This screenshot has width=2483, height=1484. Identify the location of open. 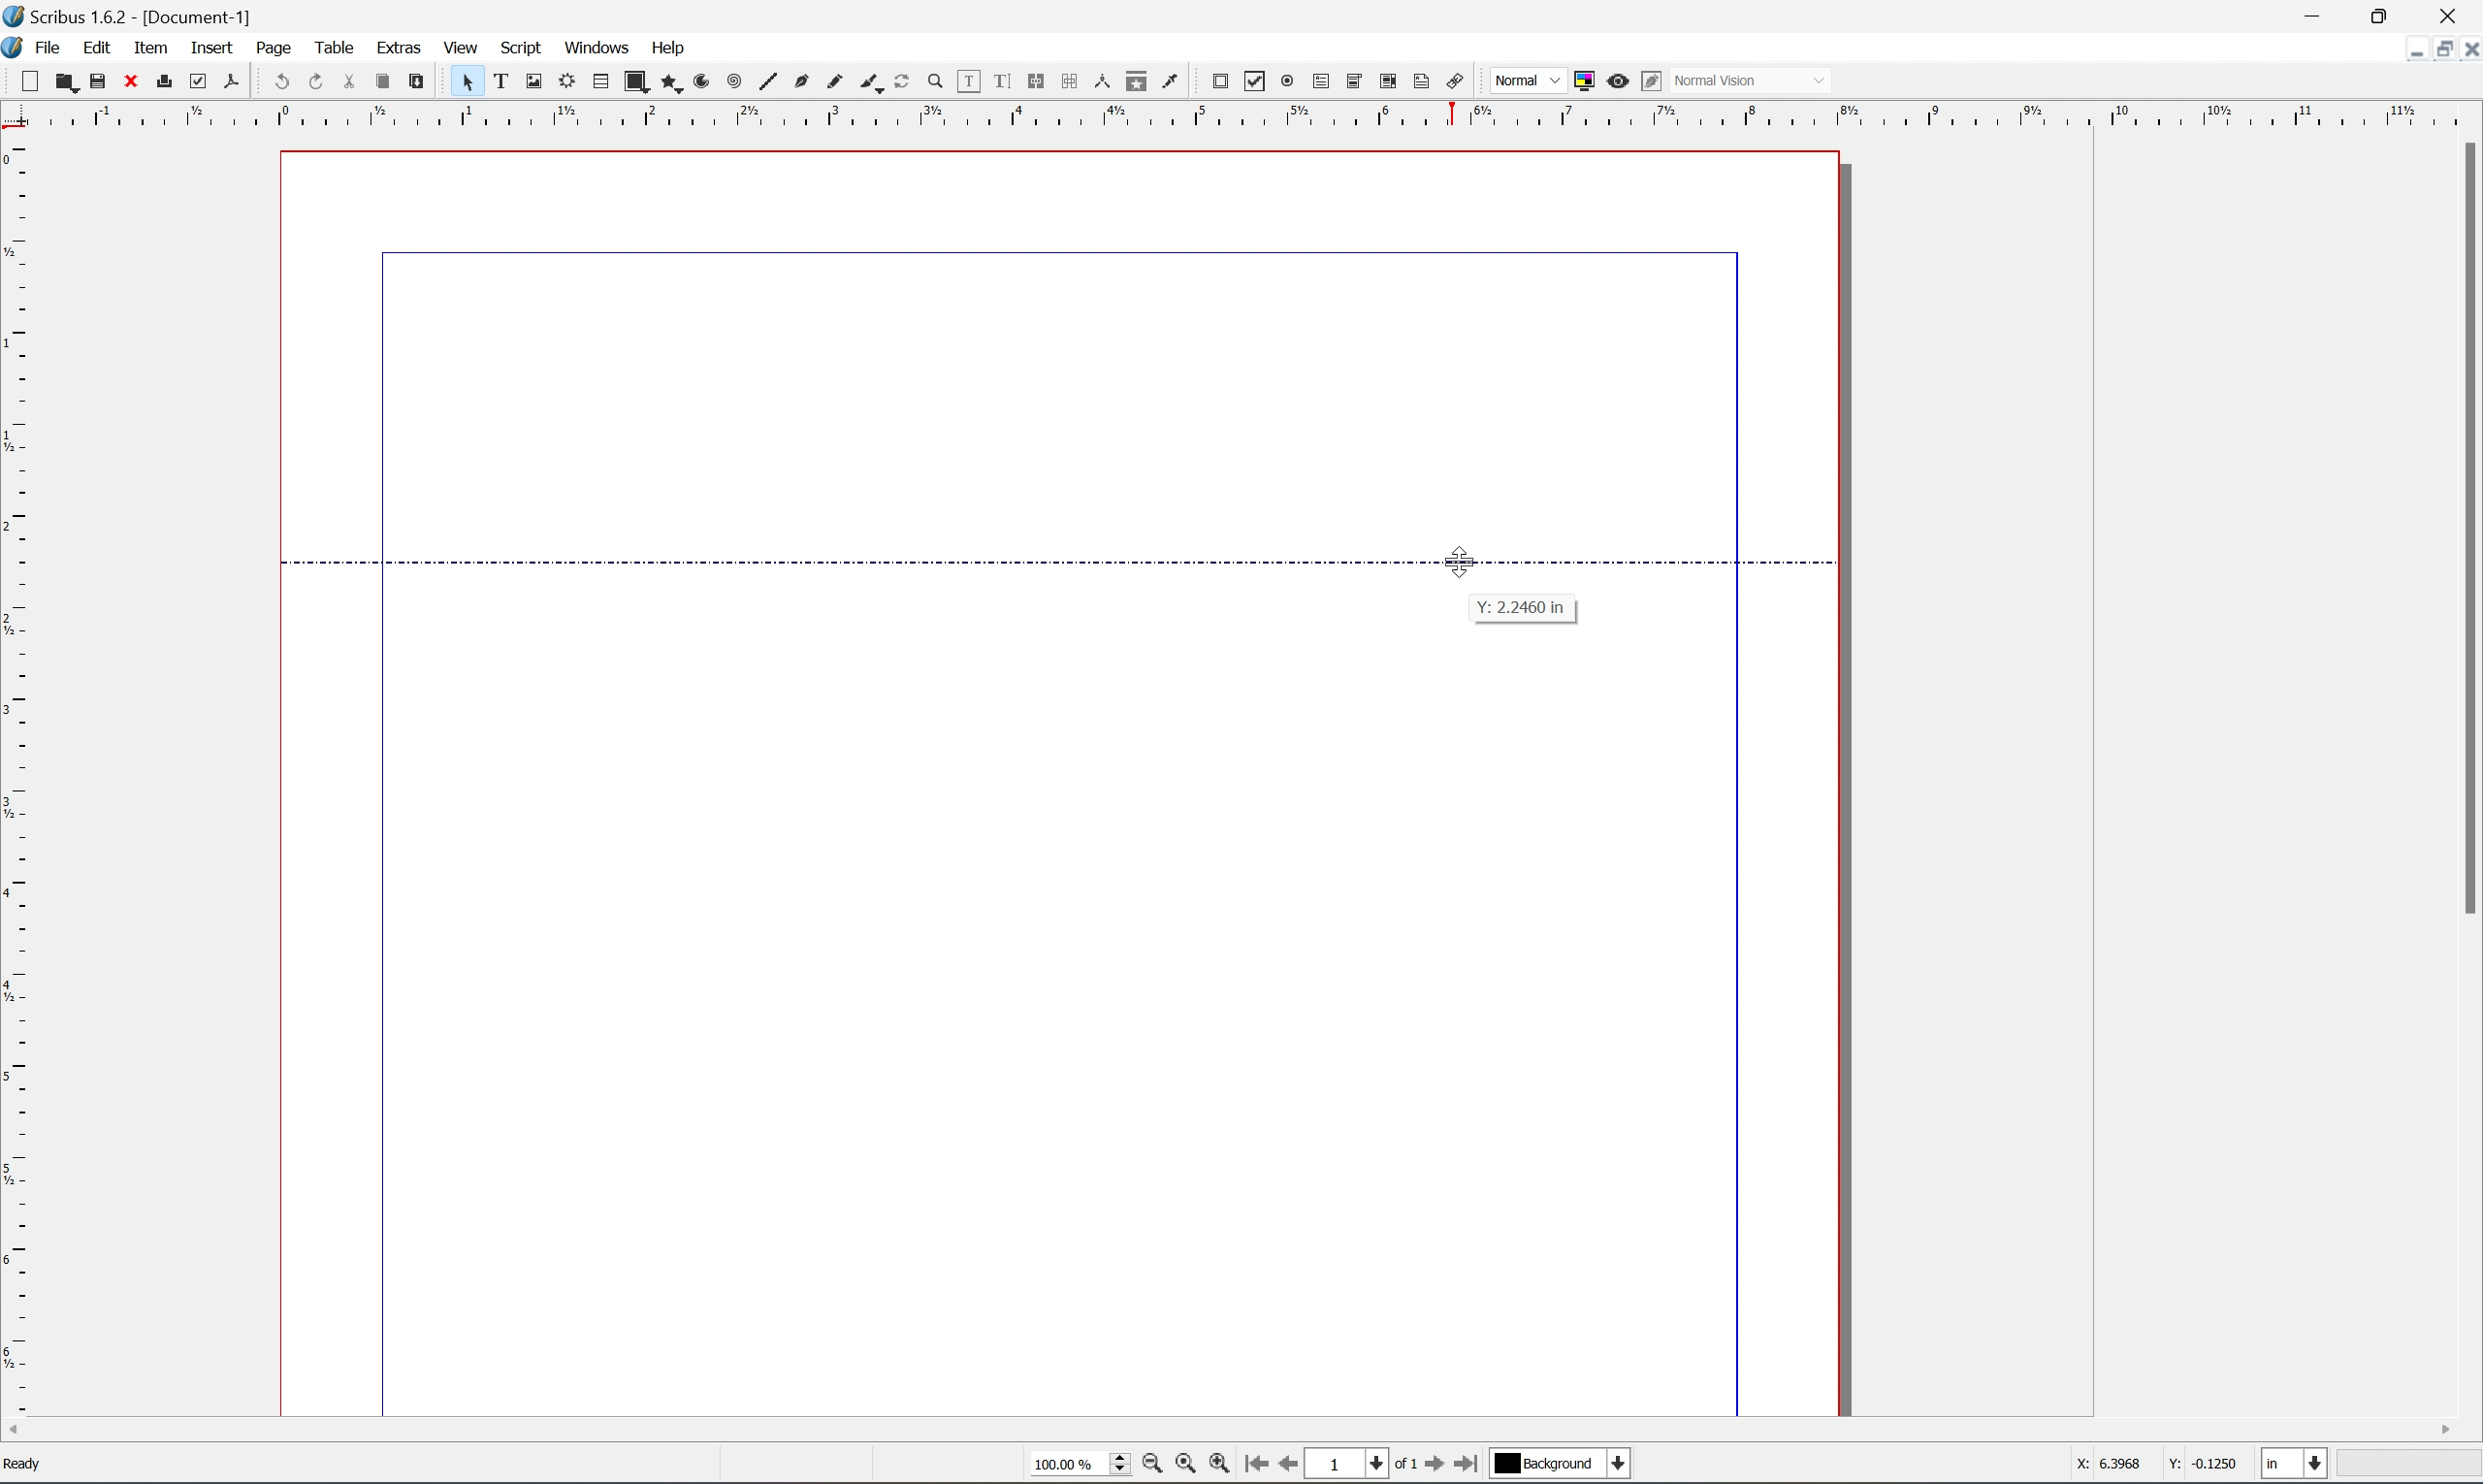
(65, 81).